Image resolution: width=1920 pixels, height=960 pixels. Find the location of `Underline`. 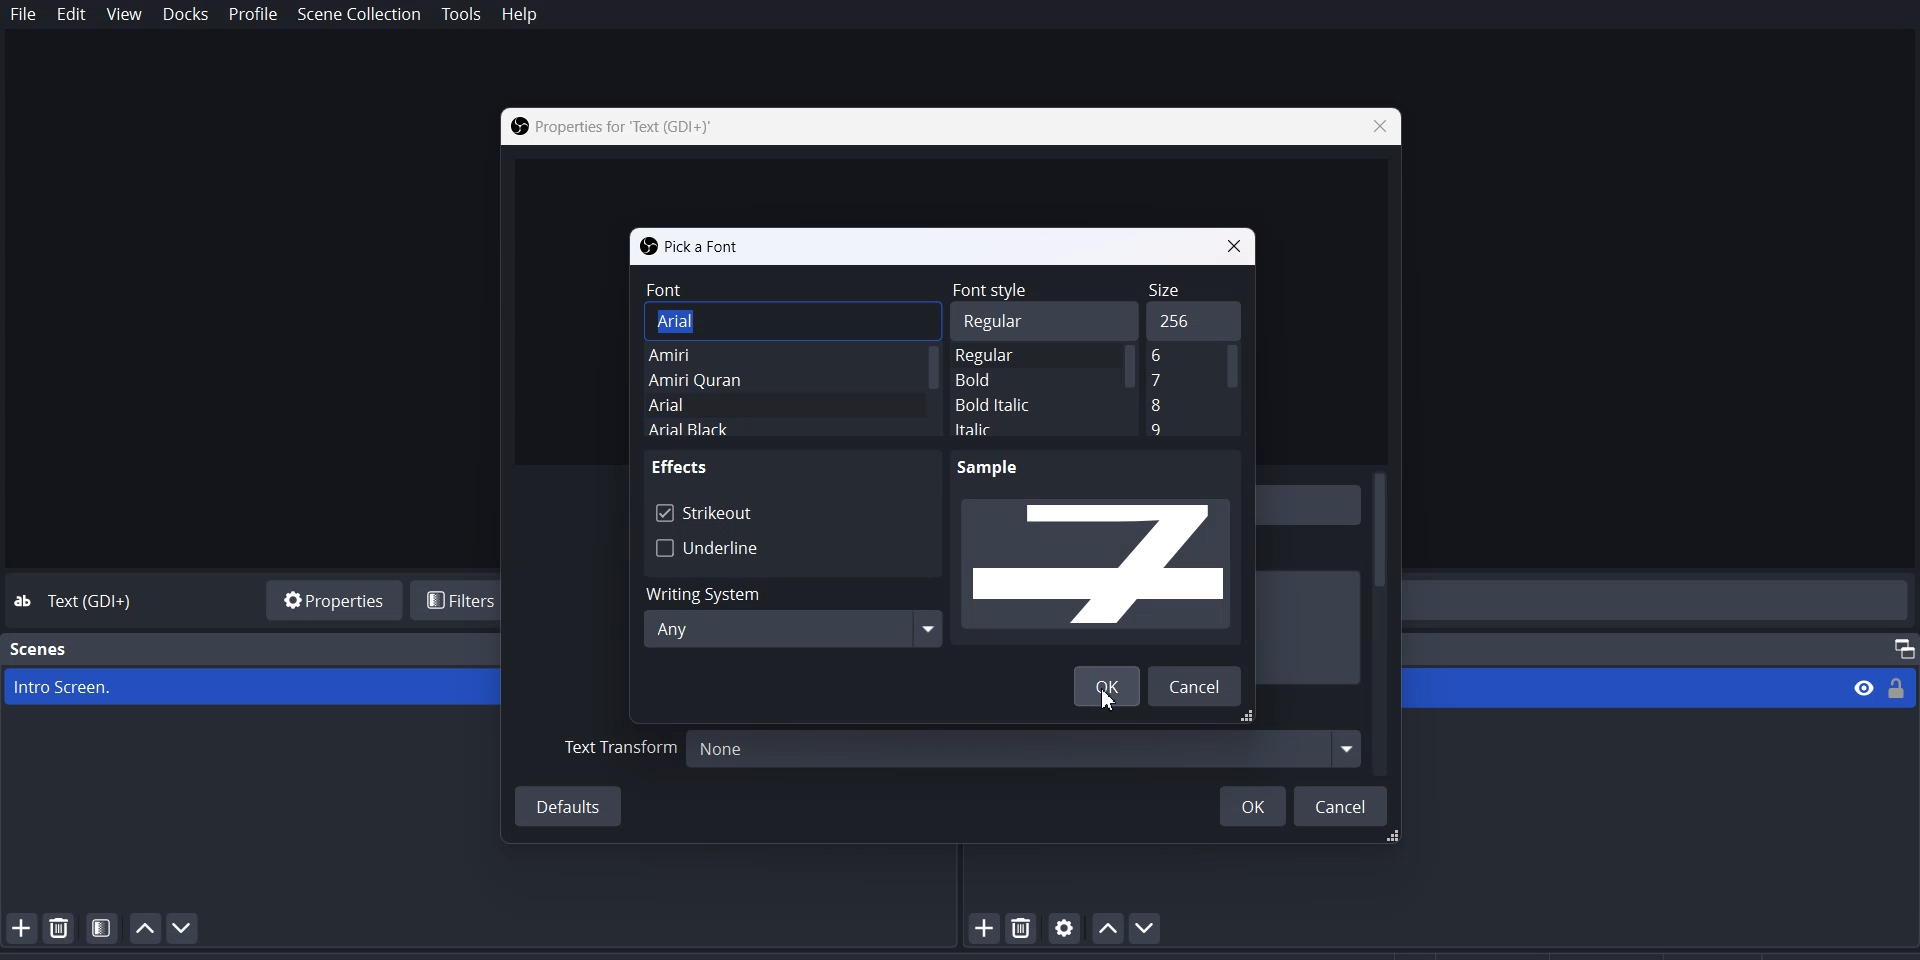

Underline is located at coordinates (707, 547).